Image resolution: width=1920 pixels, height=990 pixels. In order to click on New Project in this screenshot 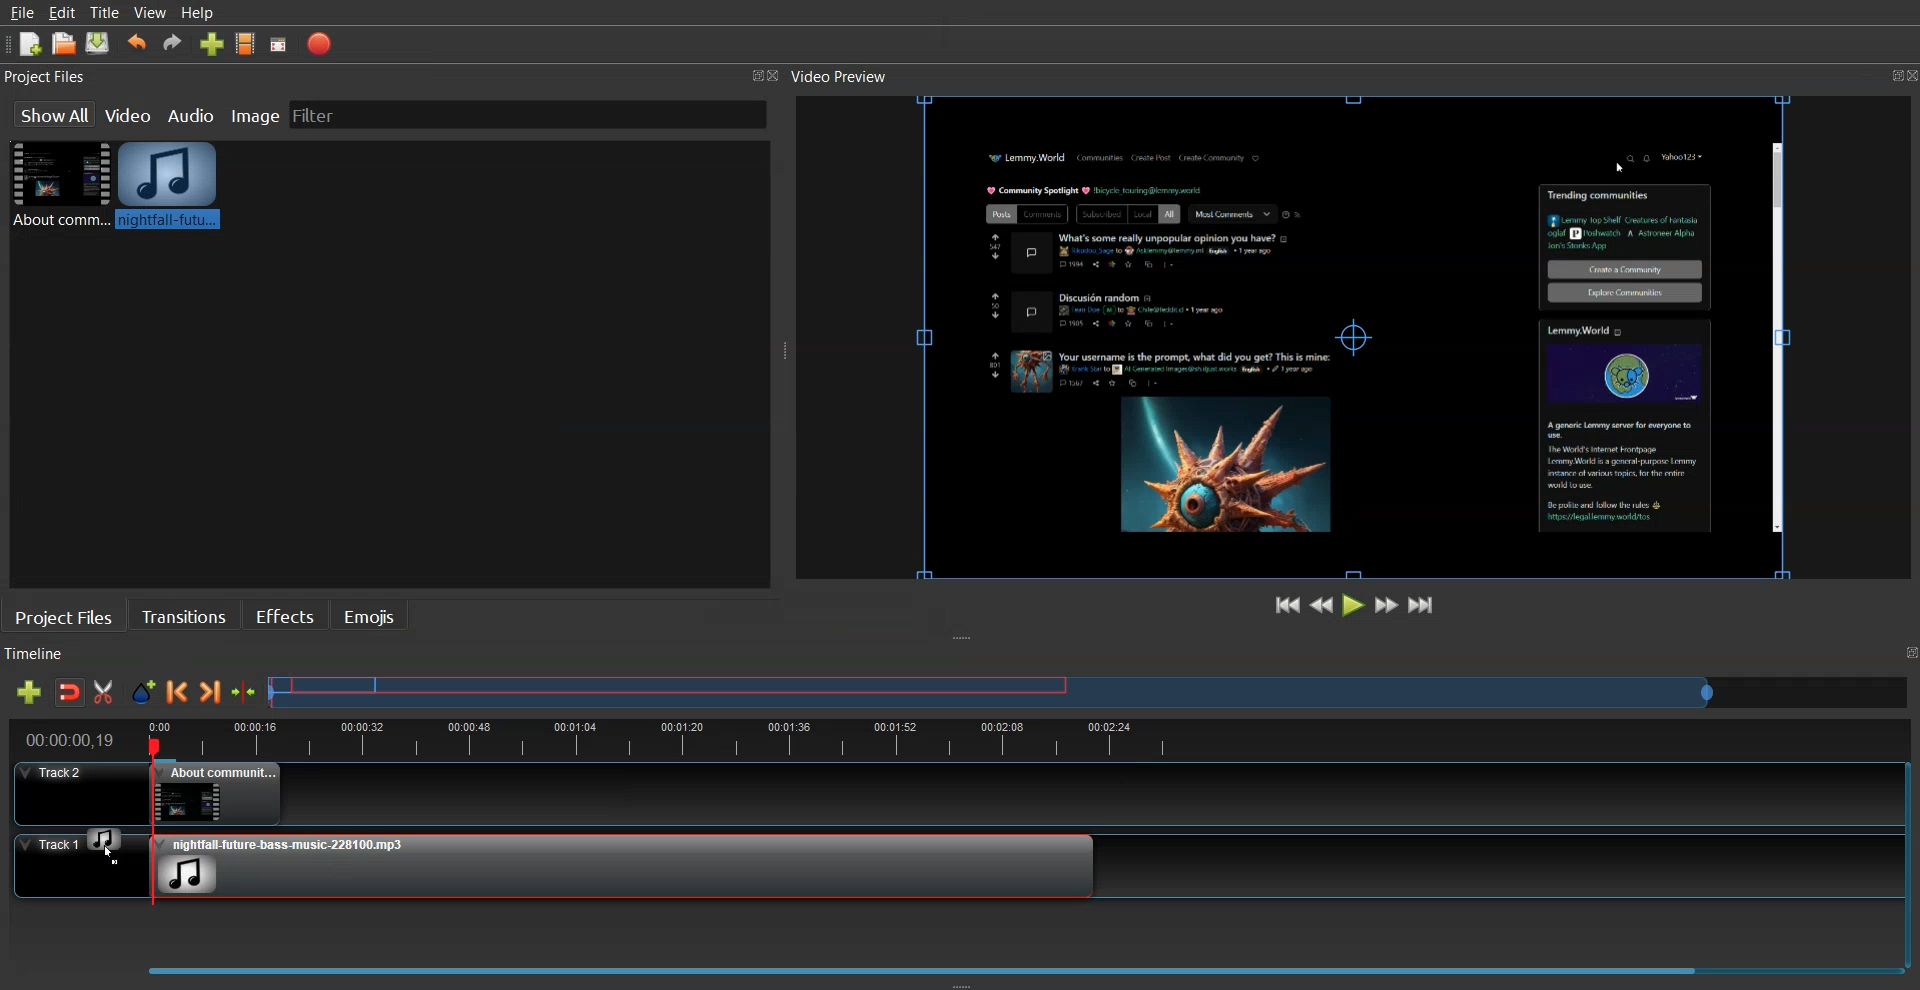, I will do `click(31, 45)`.